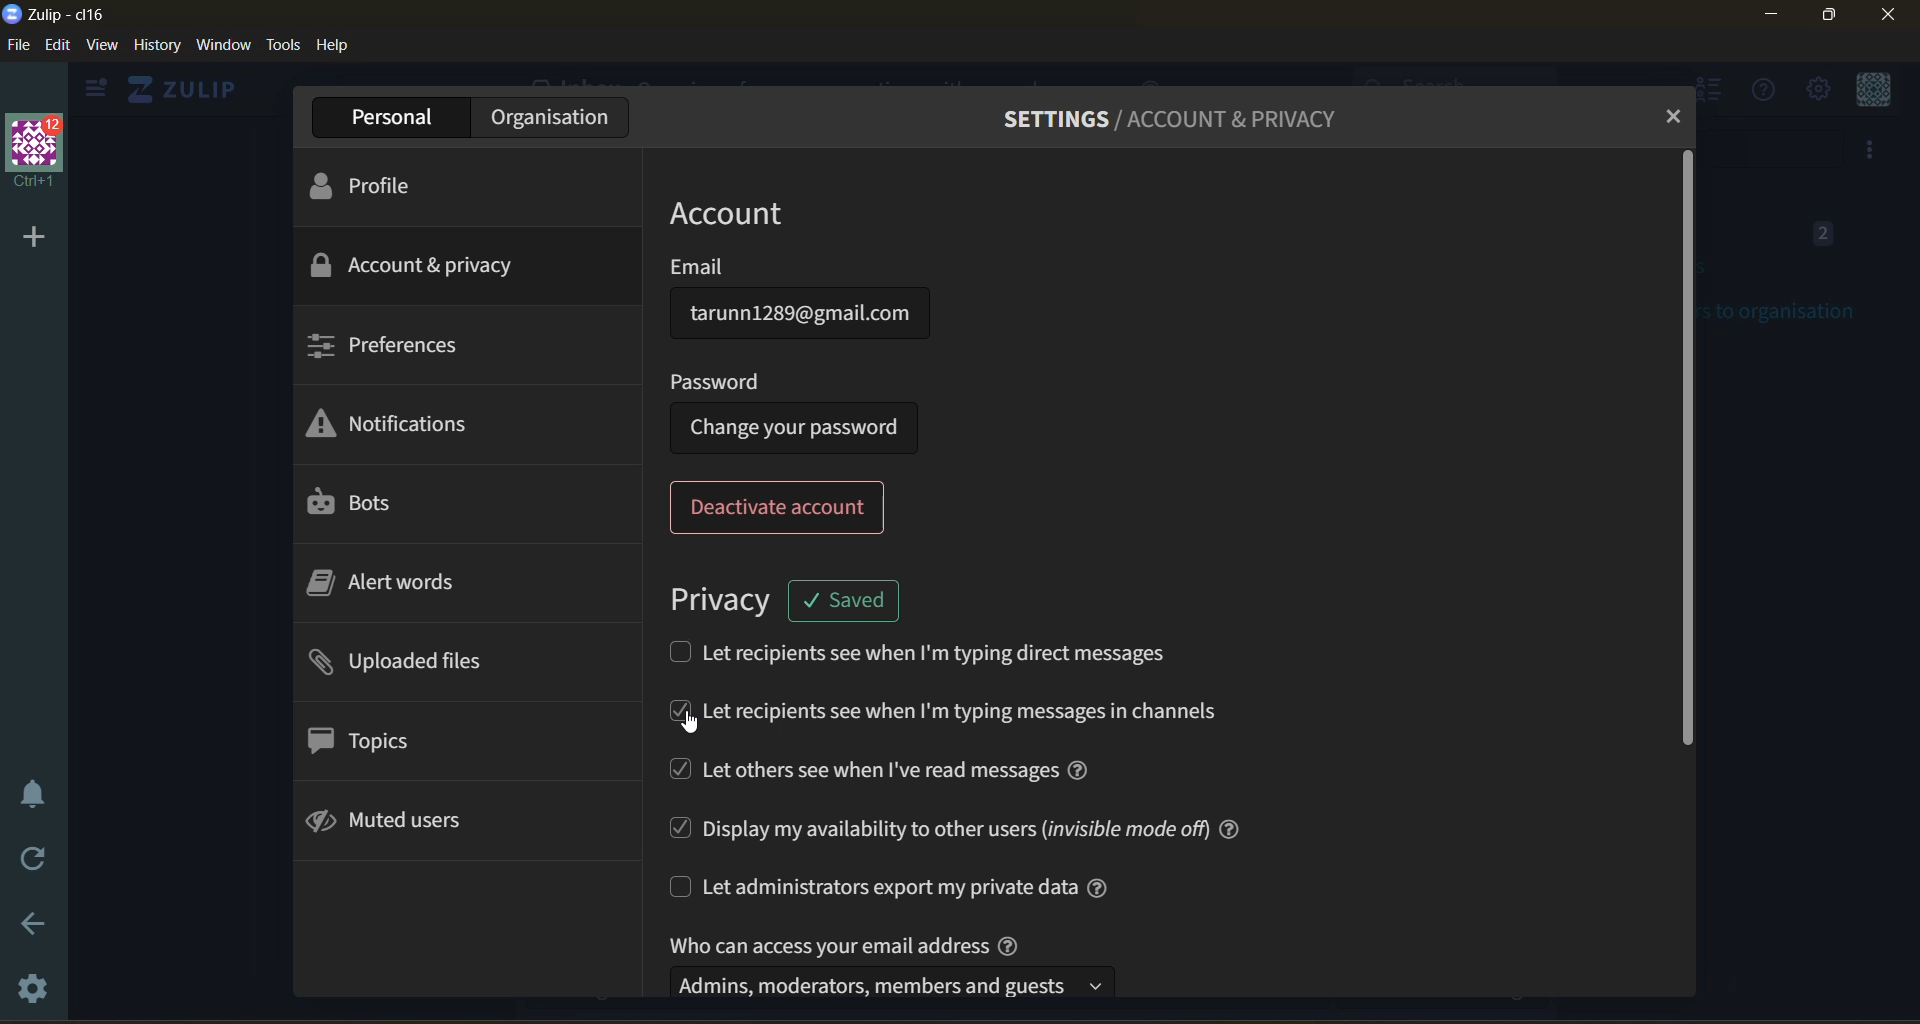 This screenshot has height=1024, width=1920. What do you see at coordinates (757, 211) in the screenshot?
I see `account` at bounding box center [757, 211].